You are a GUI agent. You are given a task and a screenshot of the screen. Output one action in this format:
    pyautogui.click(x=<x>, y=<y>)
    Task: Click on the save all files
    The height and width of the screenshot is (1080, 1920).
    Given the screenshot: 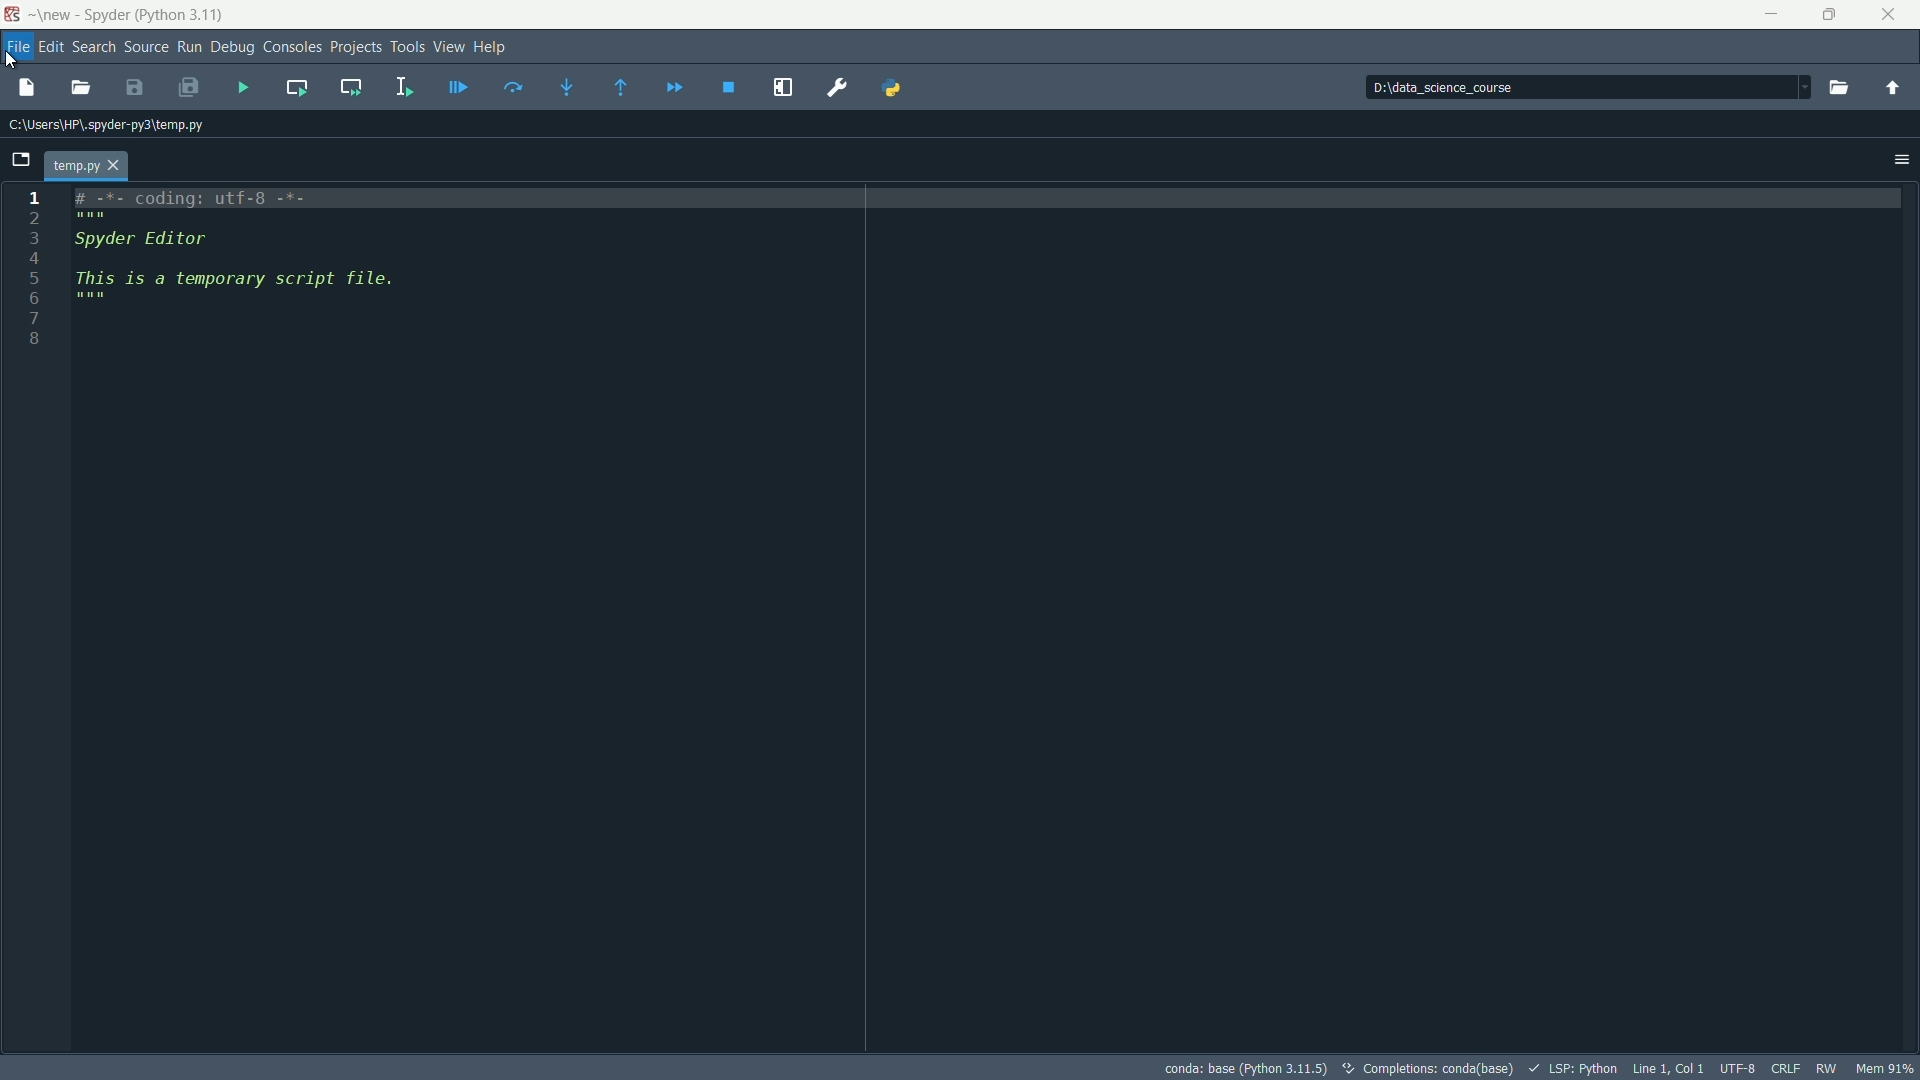 What is the action you would take?
    pyautogui.click(x=193, y=84)
    